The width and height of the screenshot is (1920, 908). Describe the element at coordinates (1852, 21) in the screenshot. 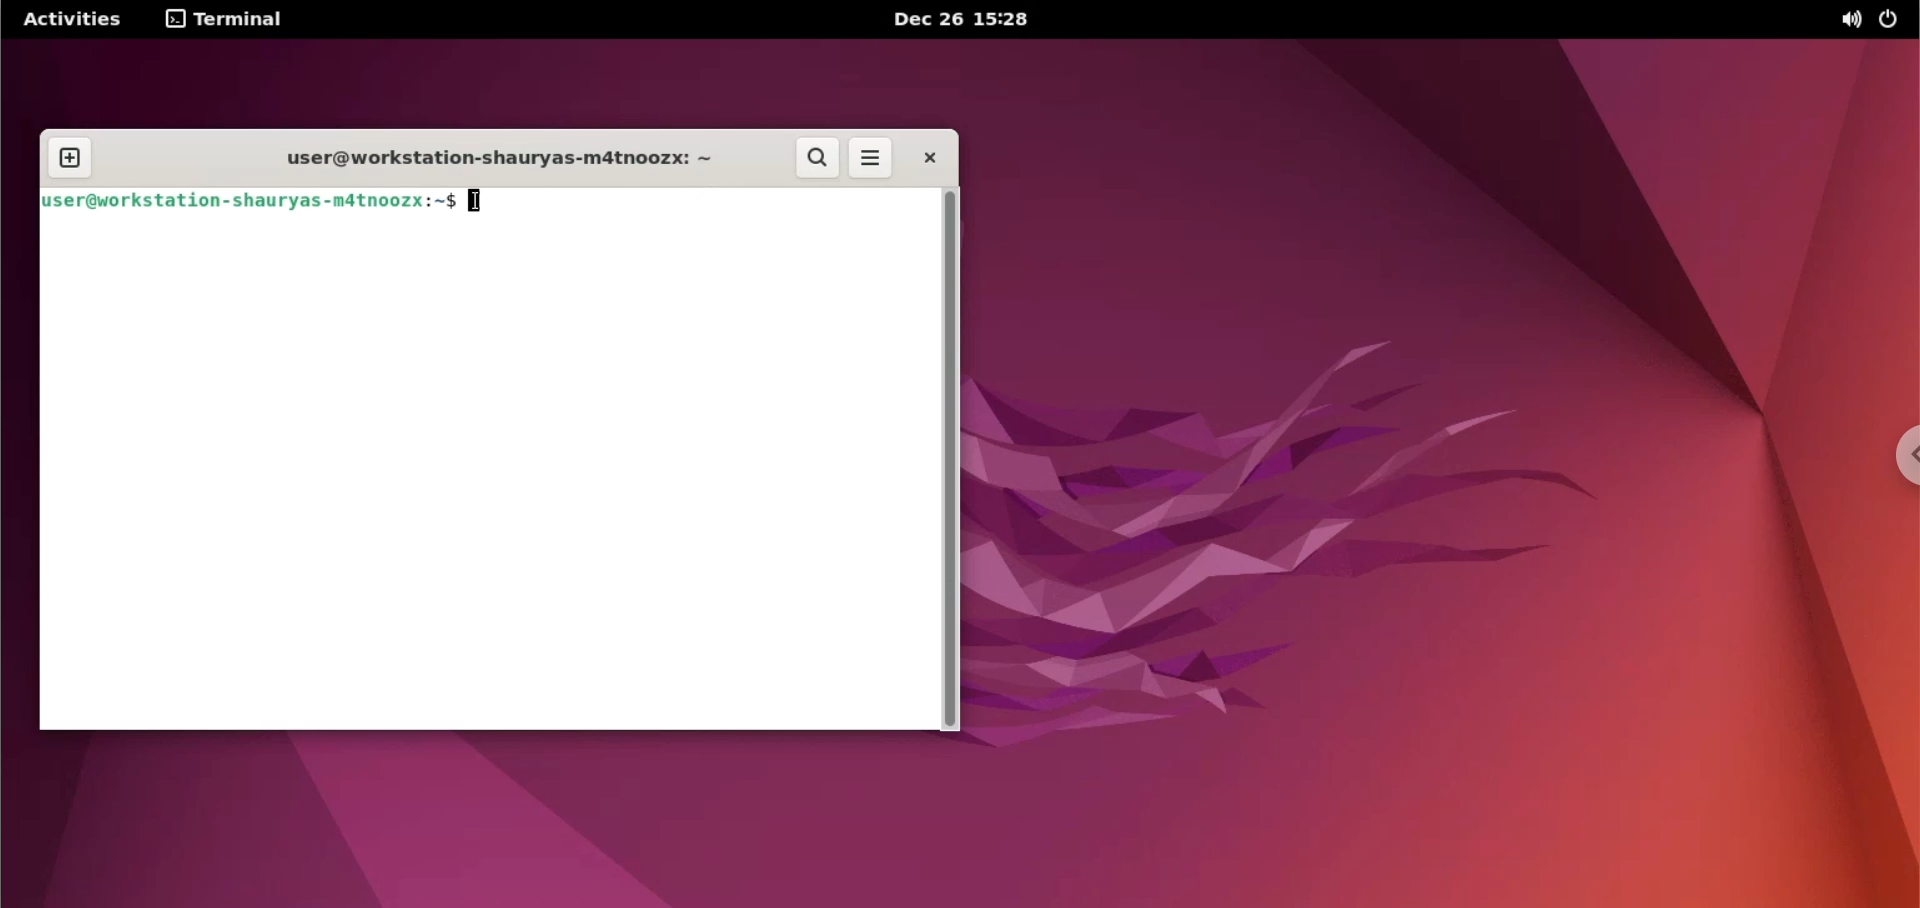

I see `sound options` at that location.